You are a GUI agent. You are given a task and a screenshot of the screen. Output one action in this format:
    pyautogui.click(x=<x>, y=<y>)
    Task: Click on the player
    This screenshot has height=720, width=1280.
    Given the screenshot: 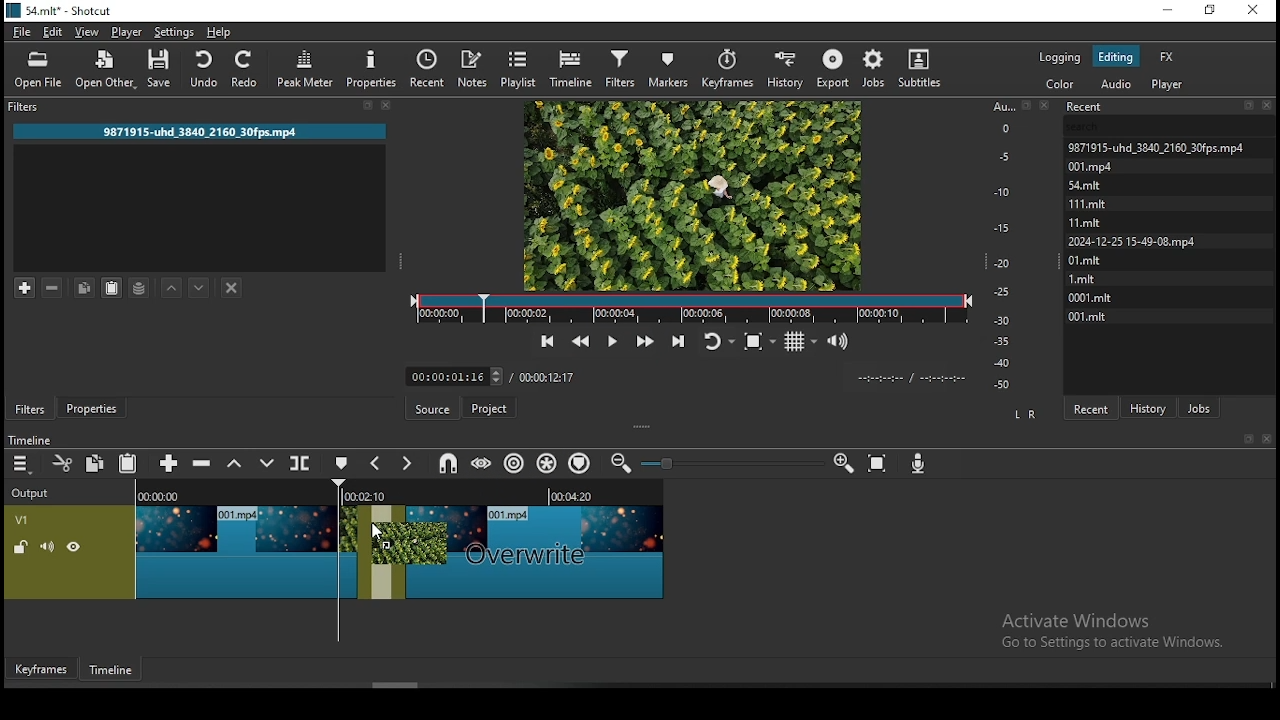 What is the action you would take?
    pyautogui.click(x=1169, y=86)
    